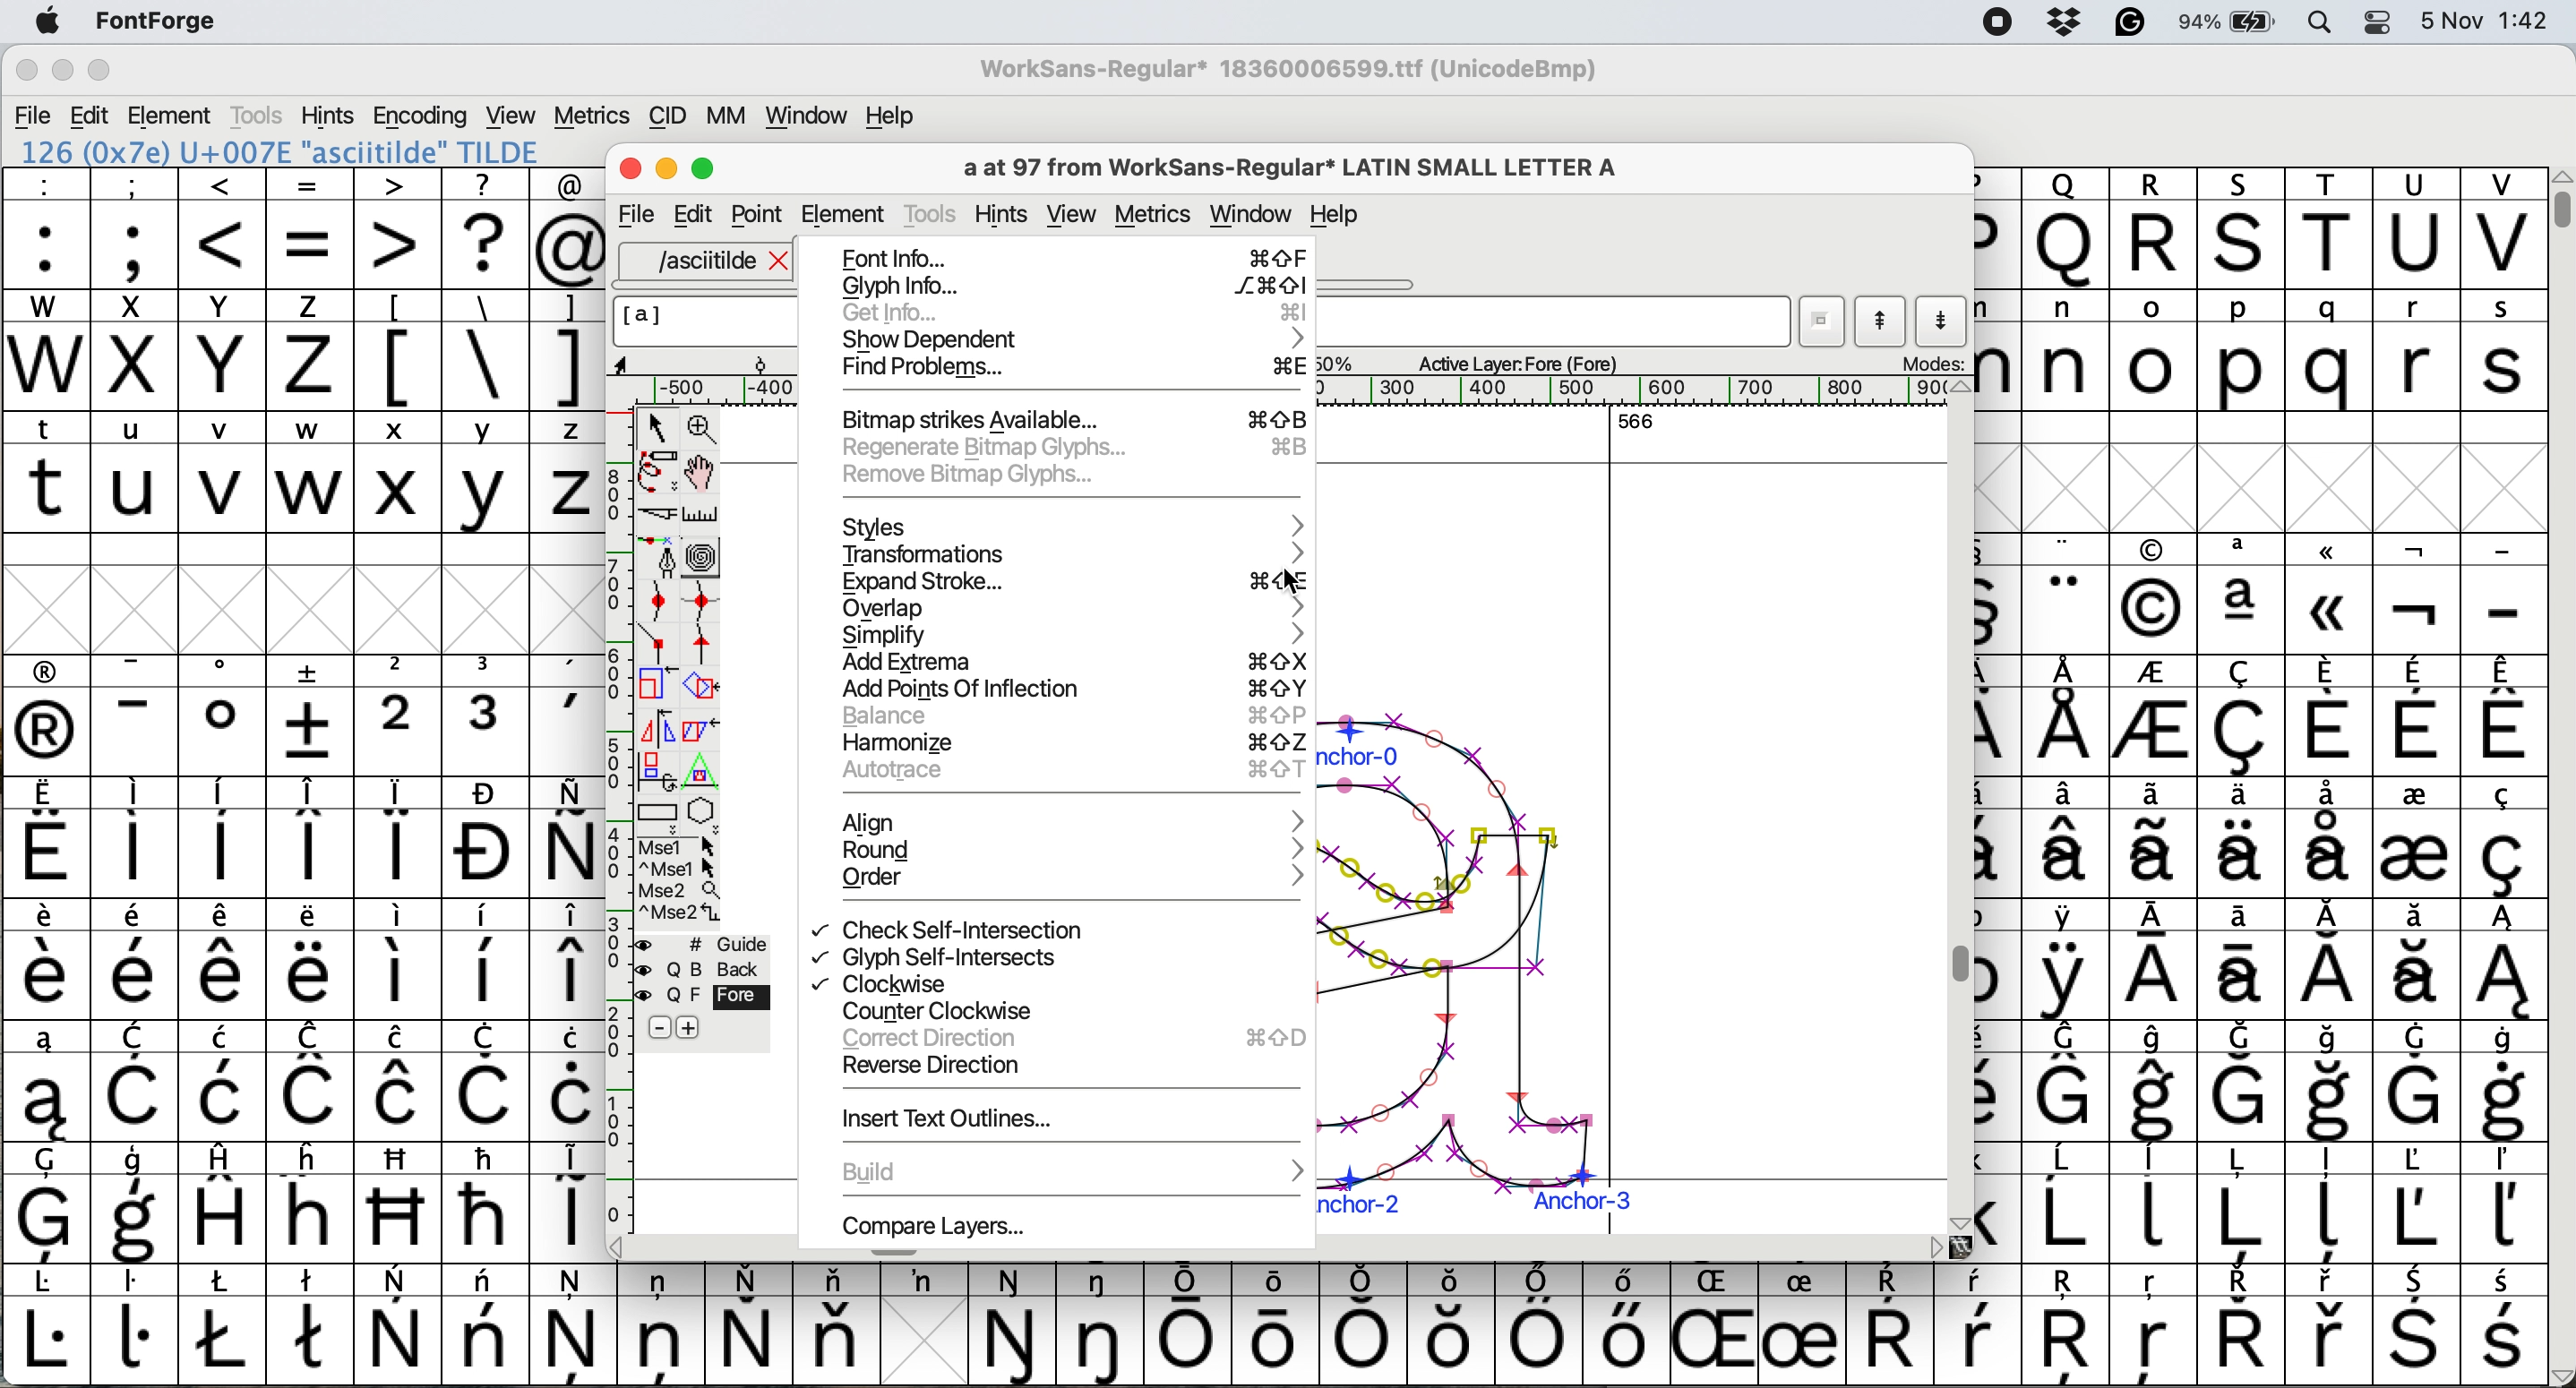  What do you see at coordinates (482, 473) in the screenshot?
I see `y` at bounding box center [482, 473].